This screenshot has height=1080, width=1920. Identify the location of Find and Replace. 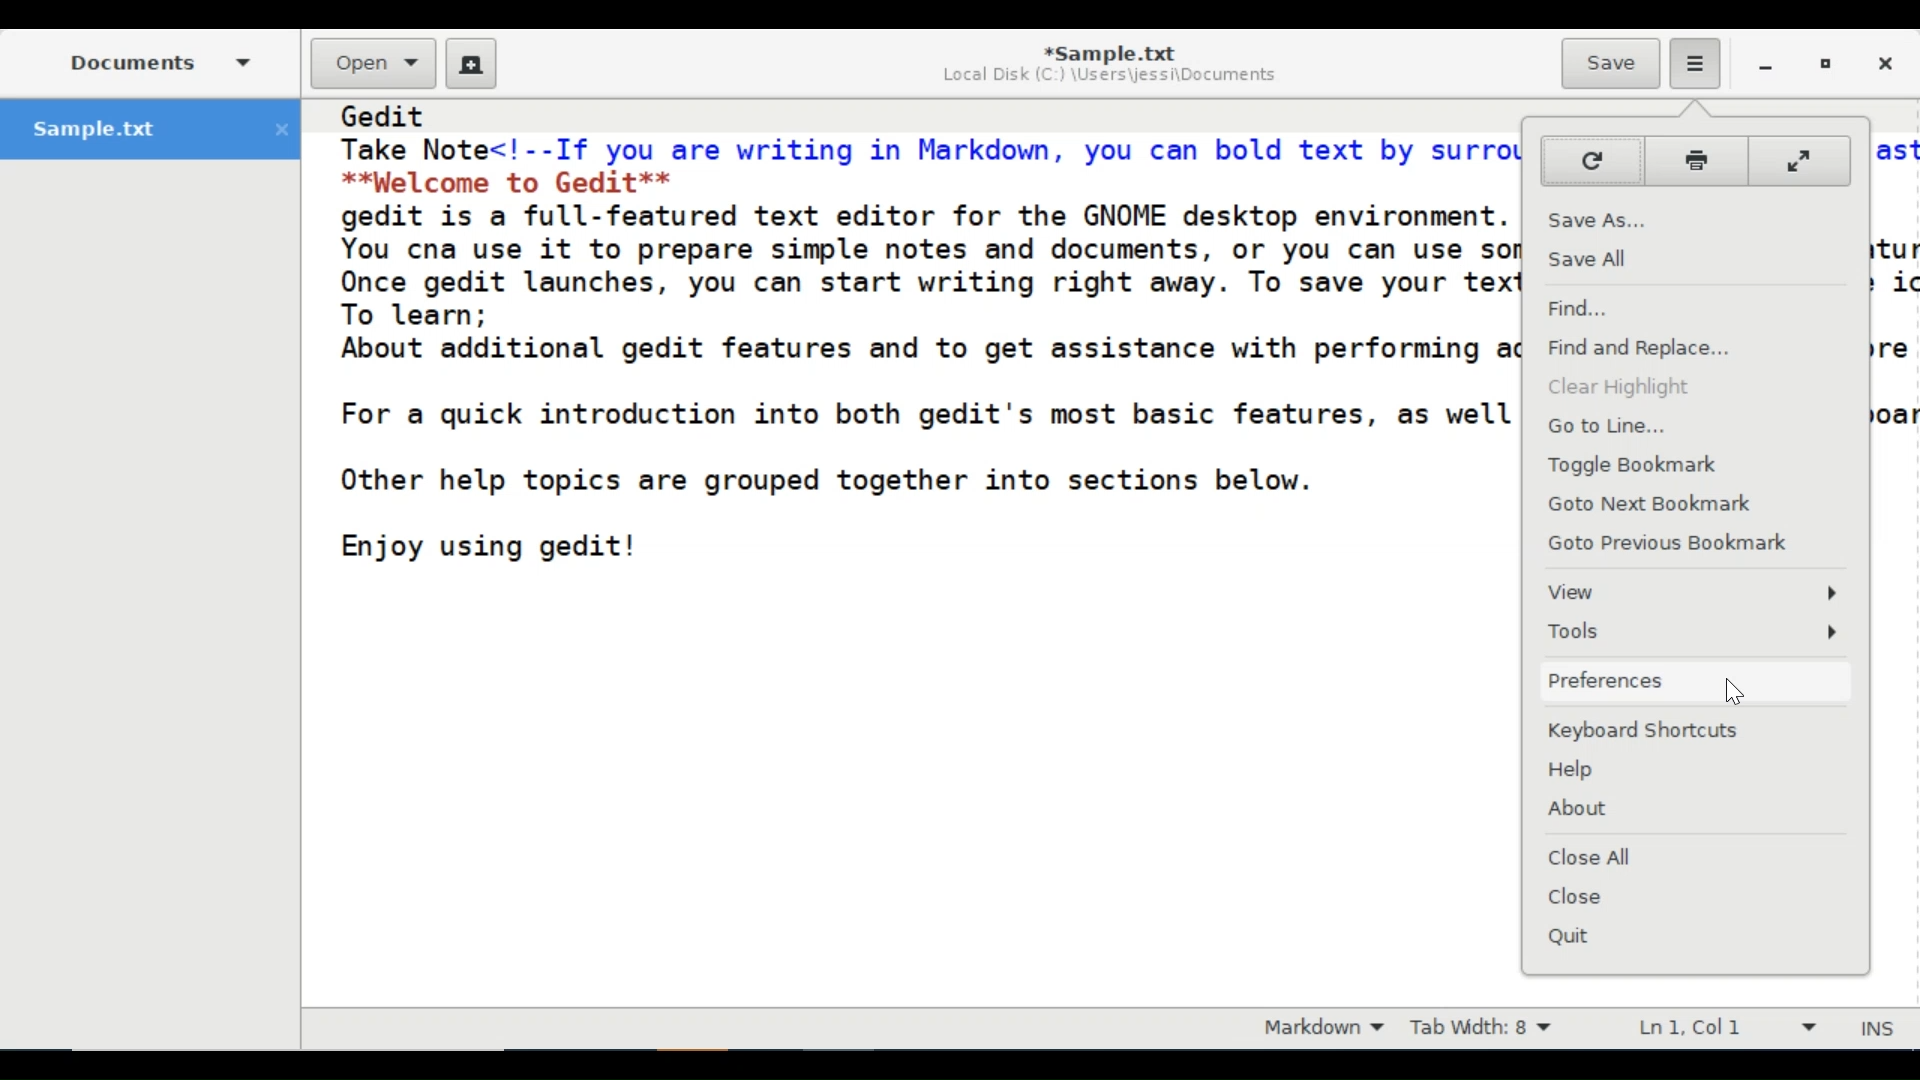
(1646, 349).